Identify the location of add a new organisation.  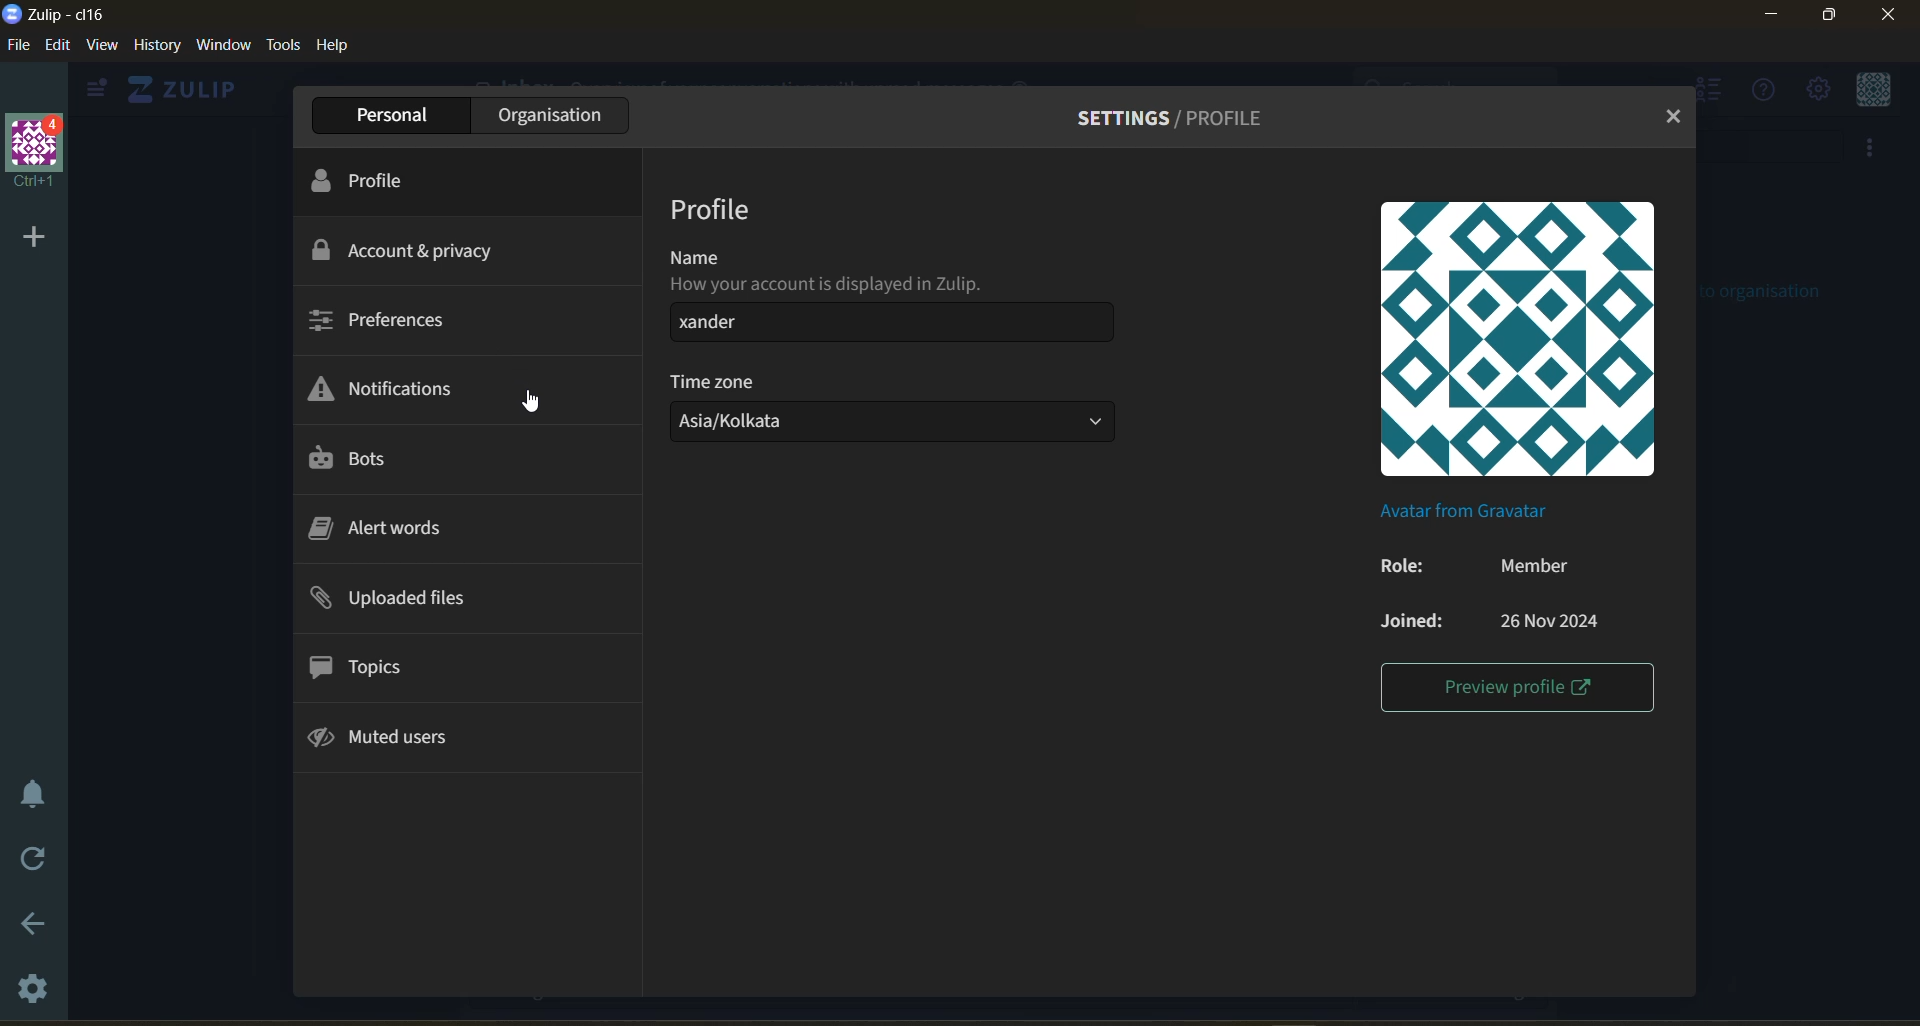
(32, 237).